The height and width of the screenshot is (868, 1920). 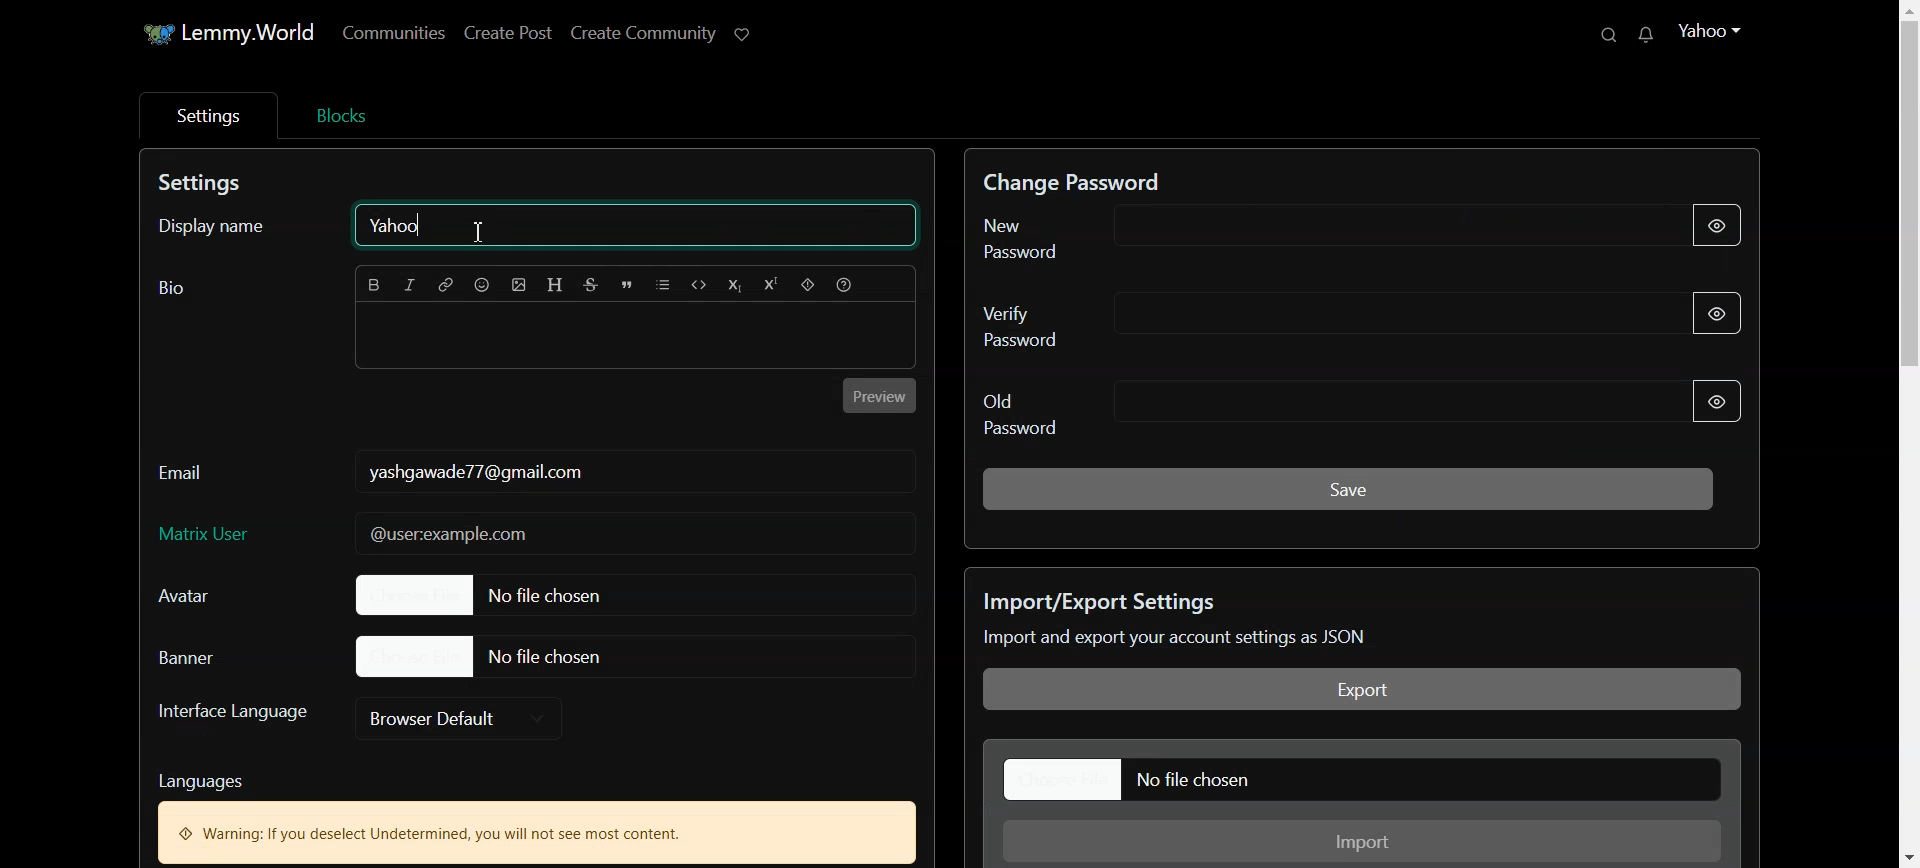 I want to click on Display name, so click(x=223, y=229).